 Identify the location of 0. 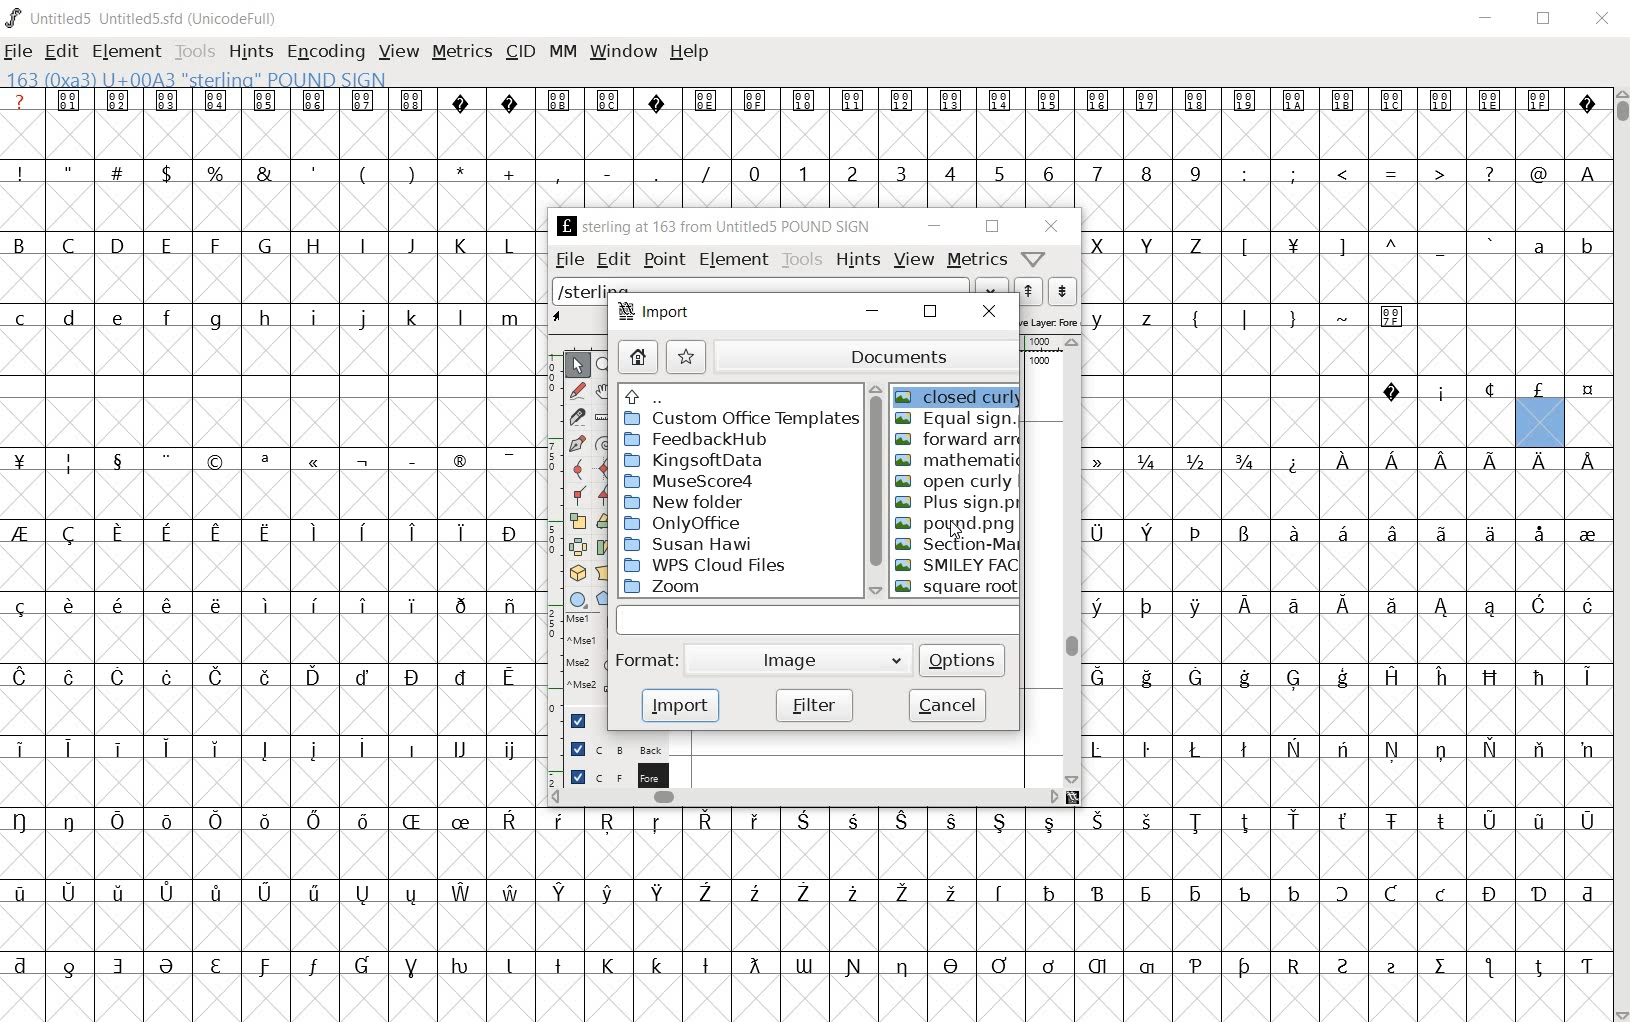
(752, 172).